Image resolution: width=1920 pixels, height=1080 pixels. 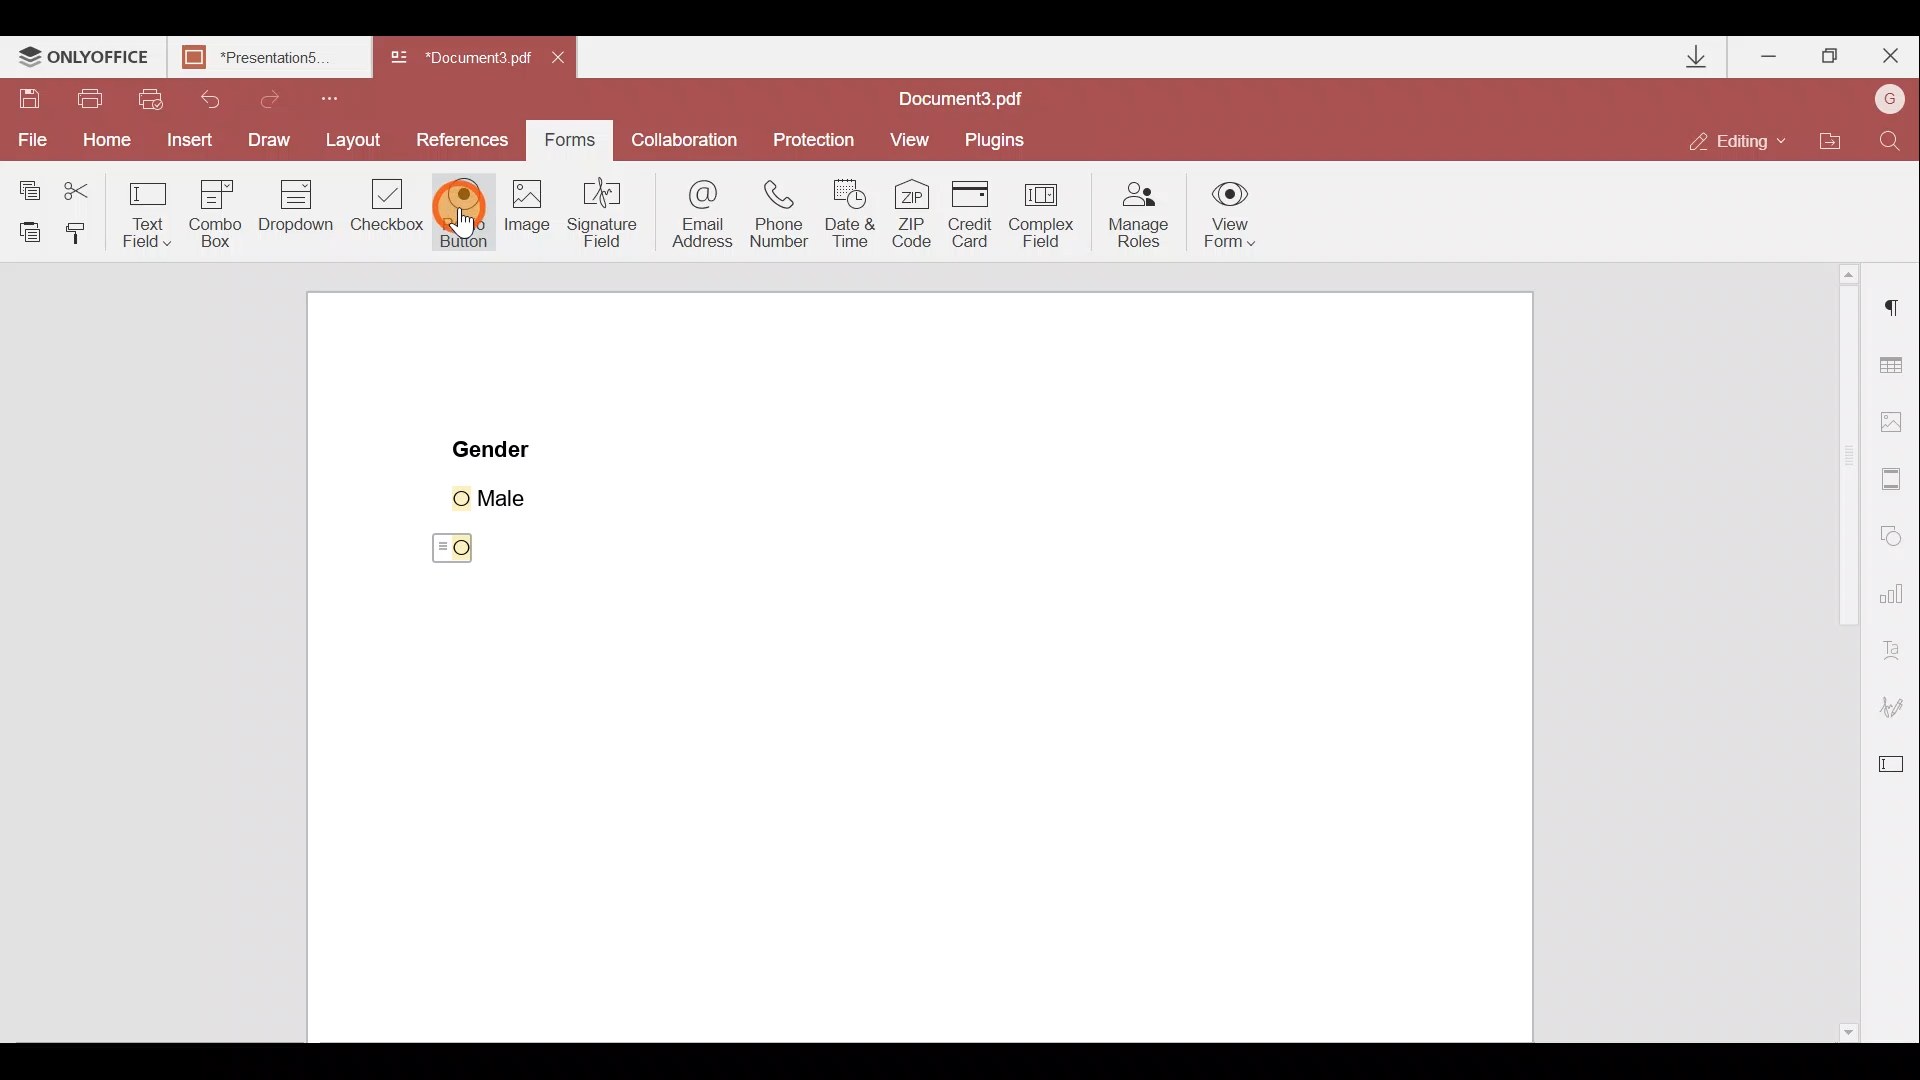 I want to click on Combo box, so click(x=211, y=211).